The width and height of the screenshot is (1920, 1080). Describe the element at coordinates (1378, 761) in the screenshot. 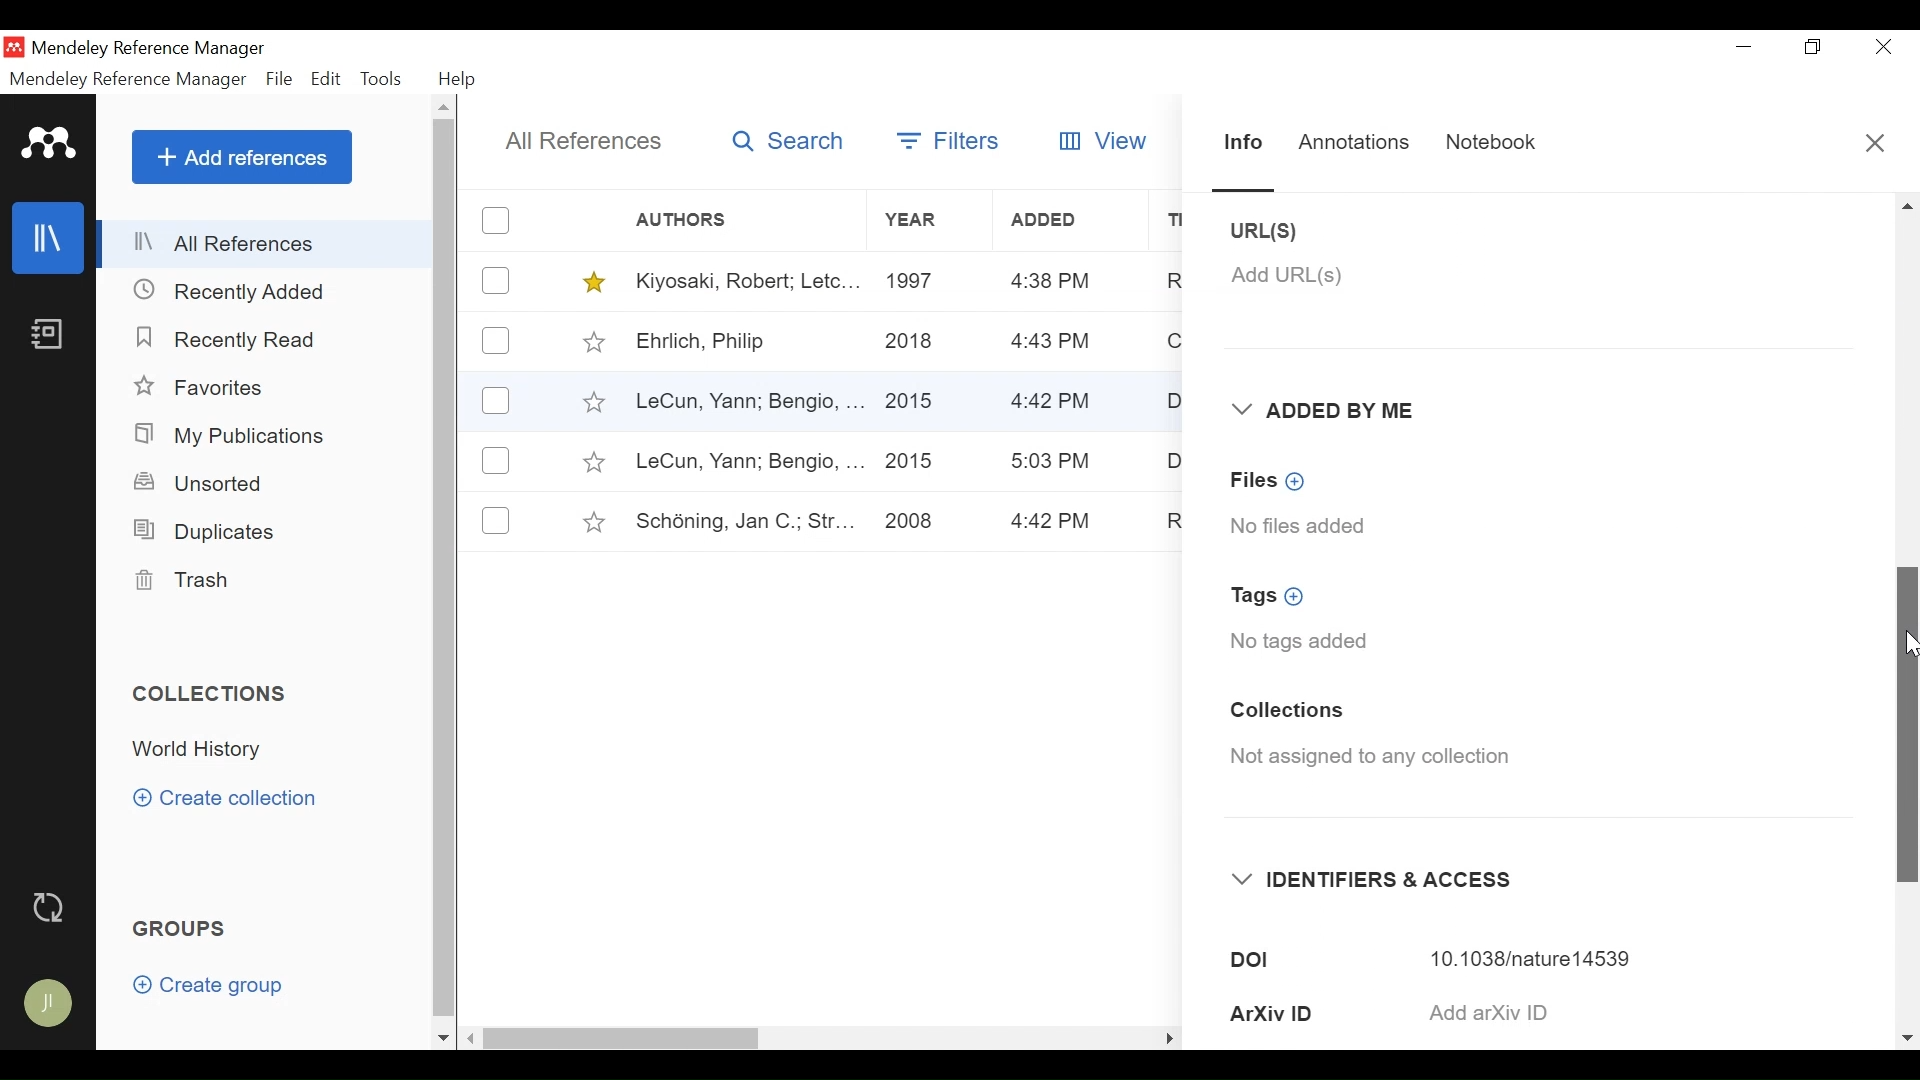

I see `Not assigned to any collection` at that location.